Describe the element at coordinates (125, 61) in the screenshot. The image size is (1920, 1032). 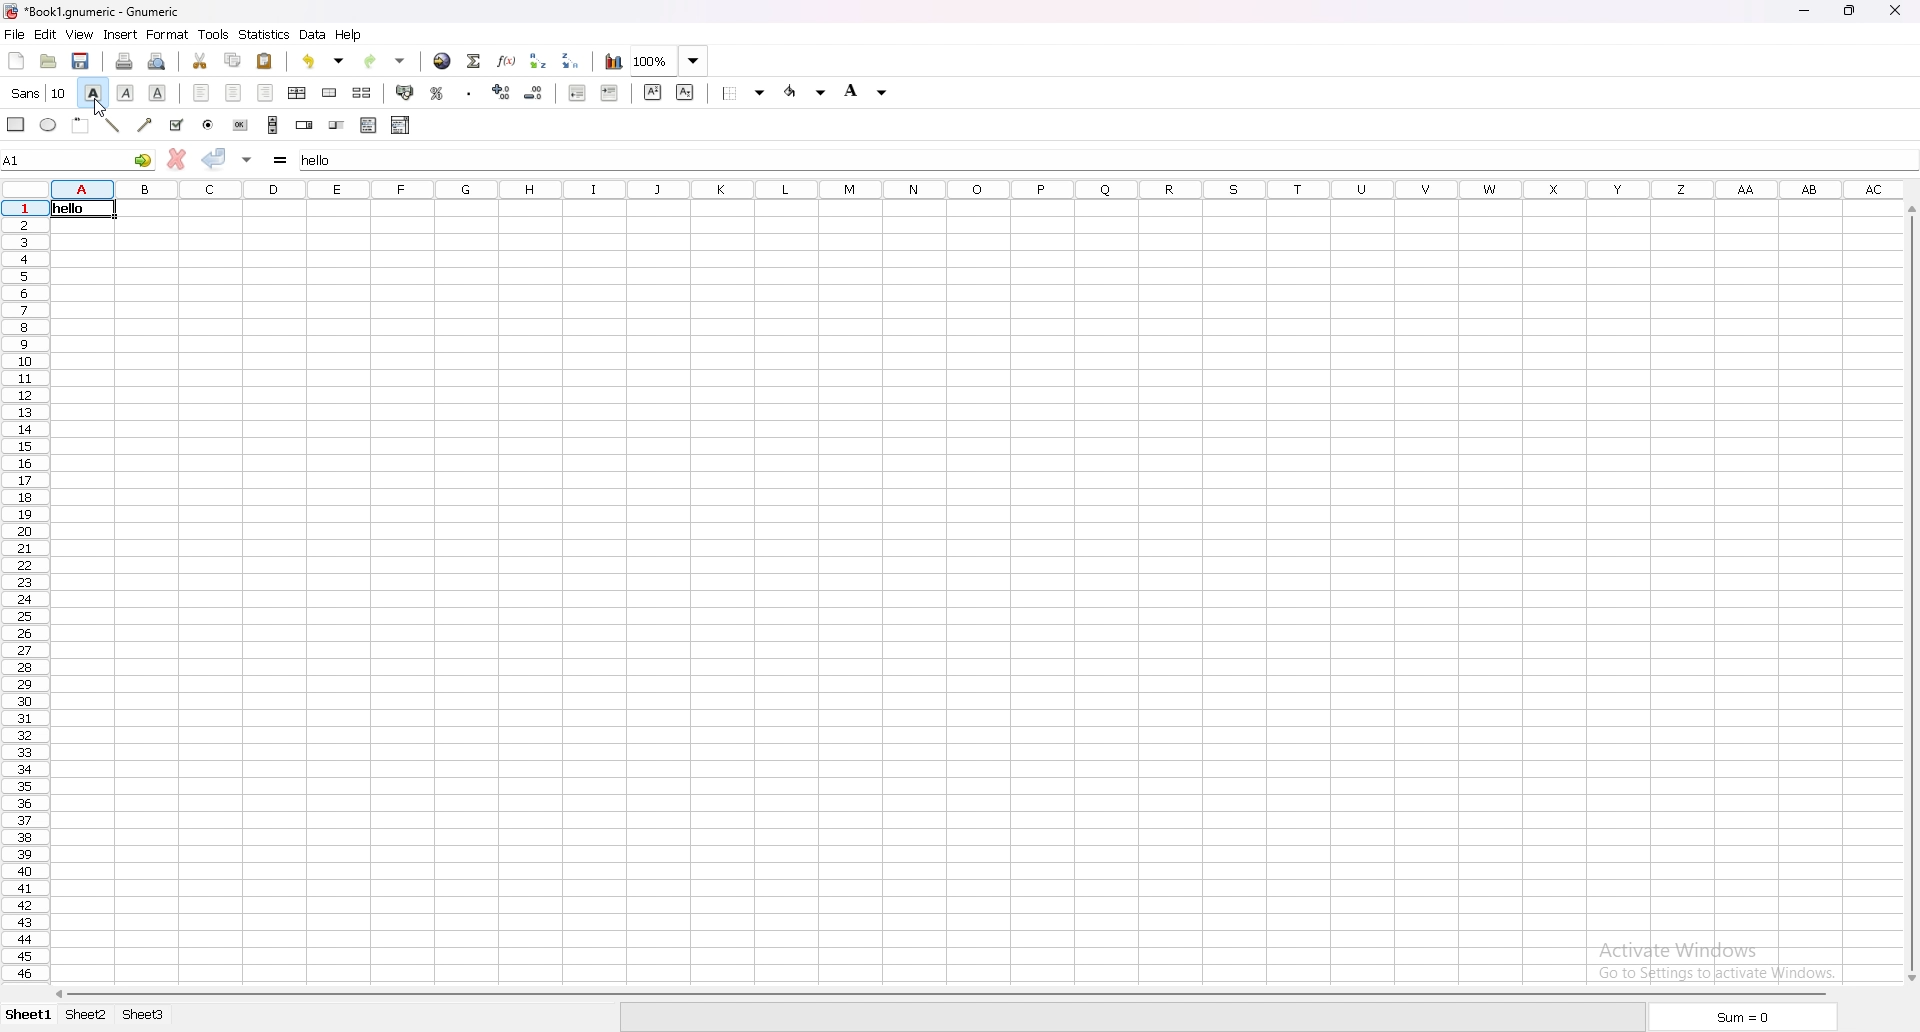
I see `print` at that location.